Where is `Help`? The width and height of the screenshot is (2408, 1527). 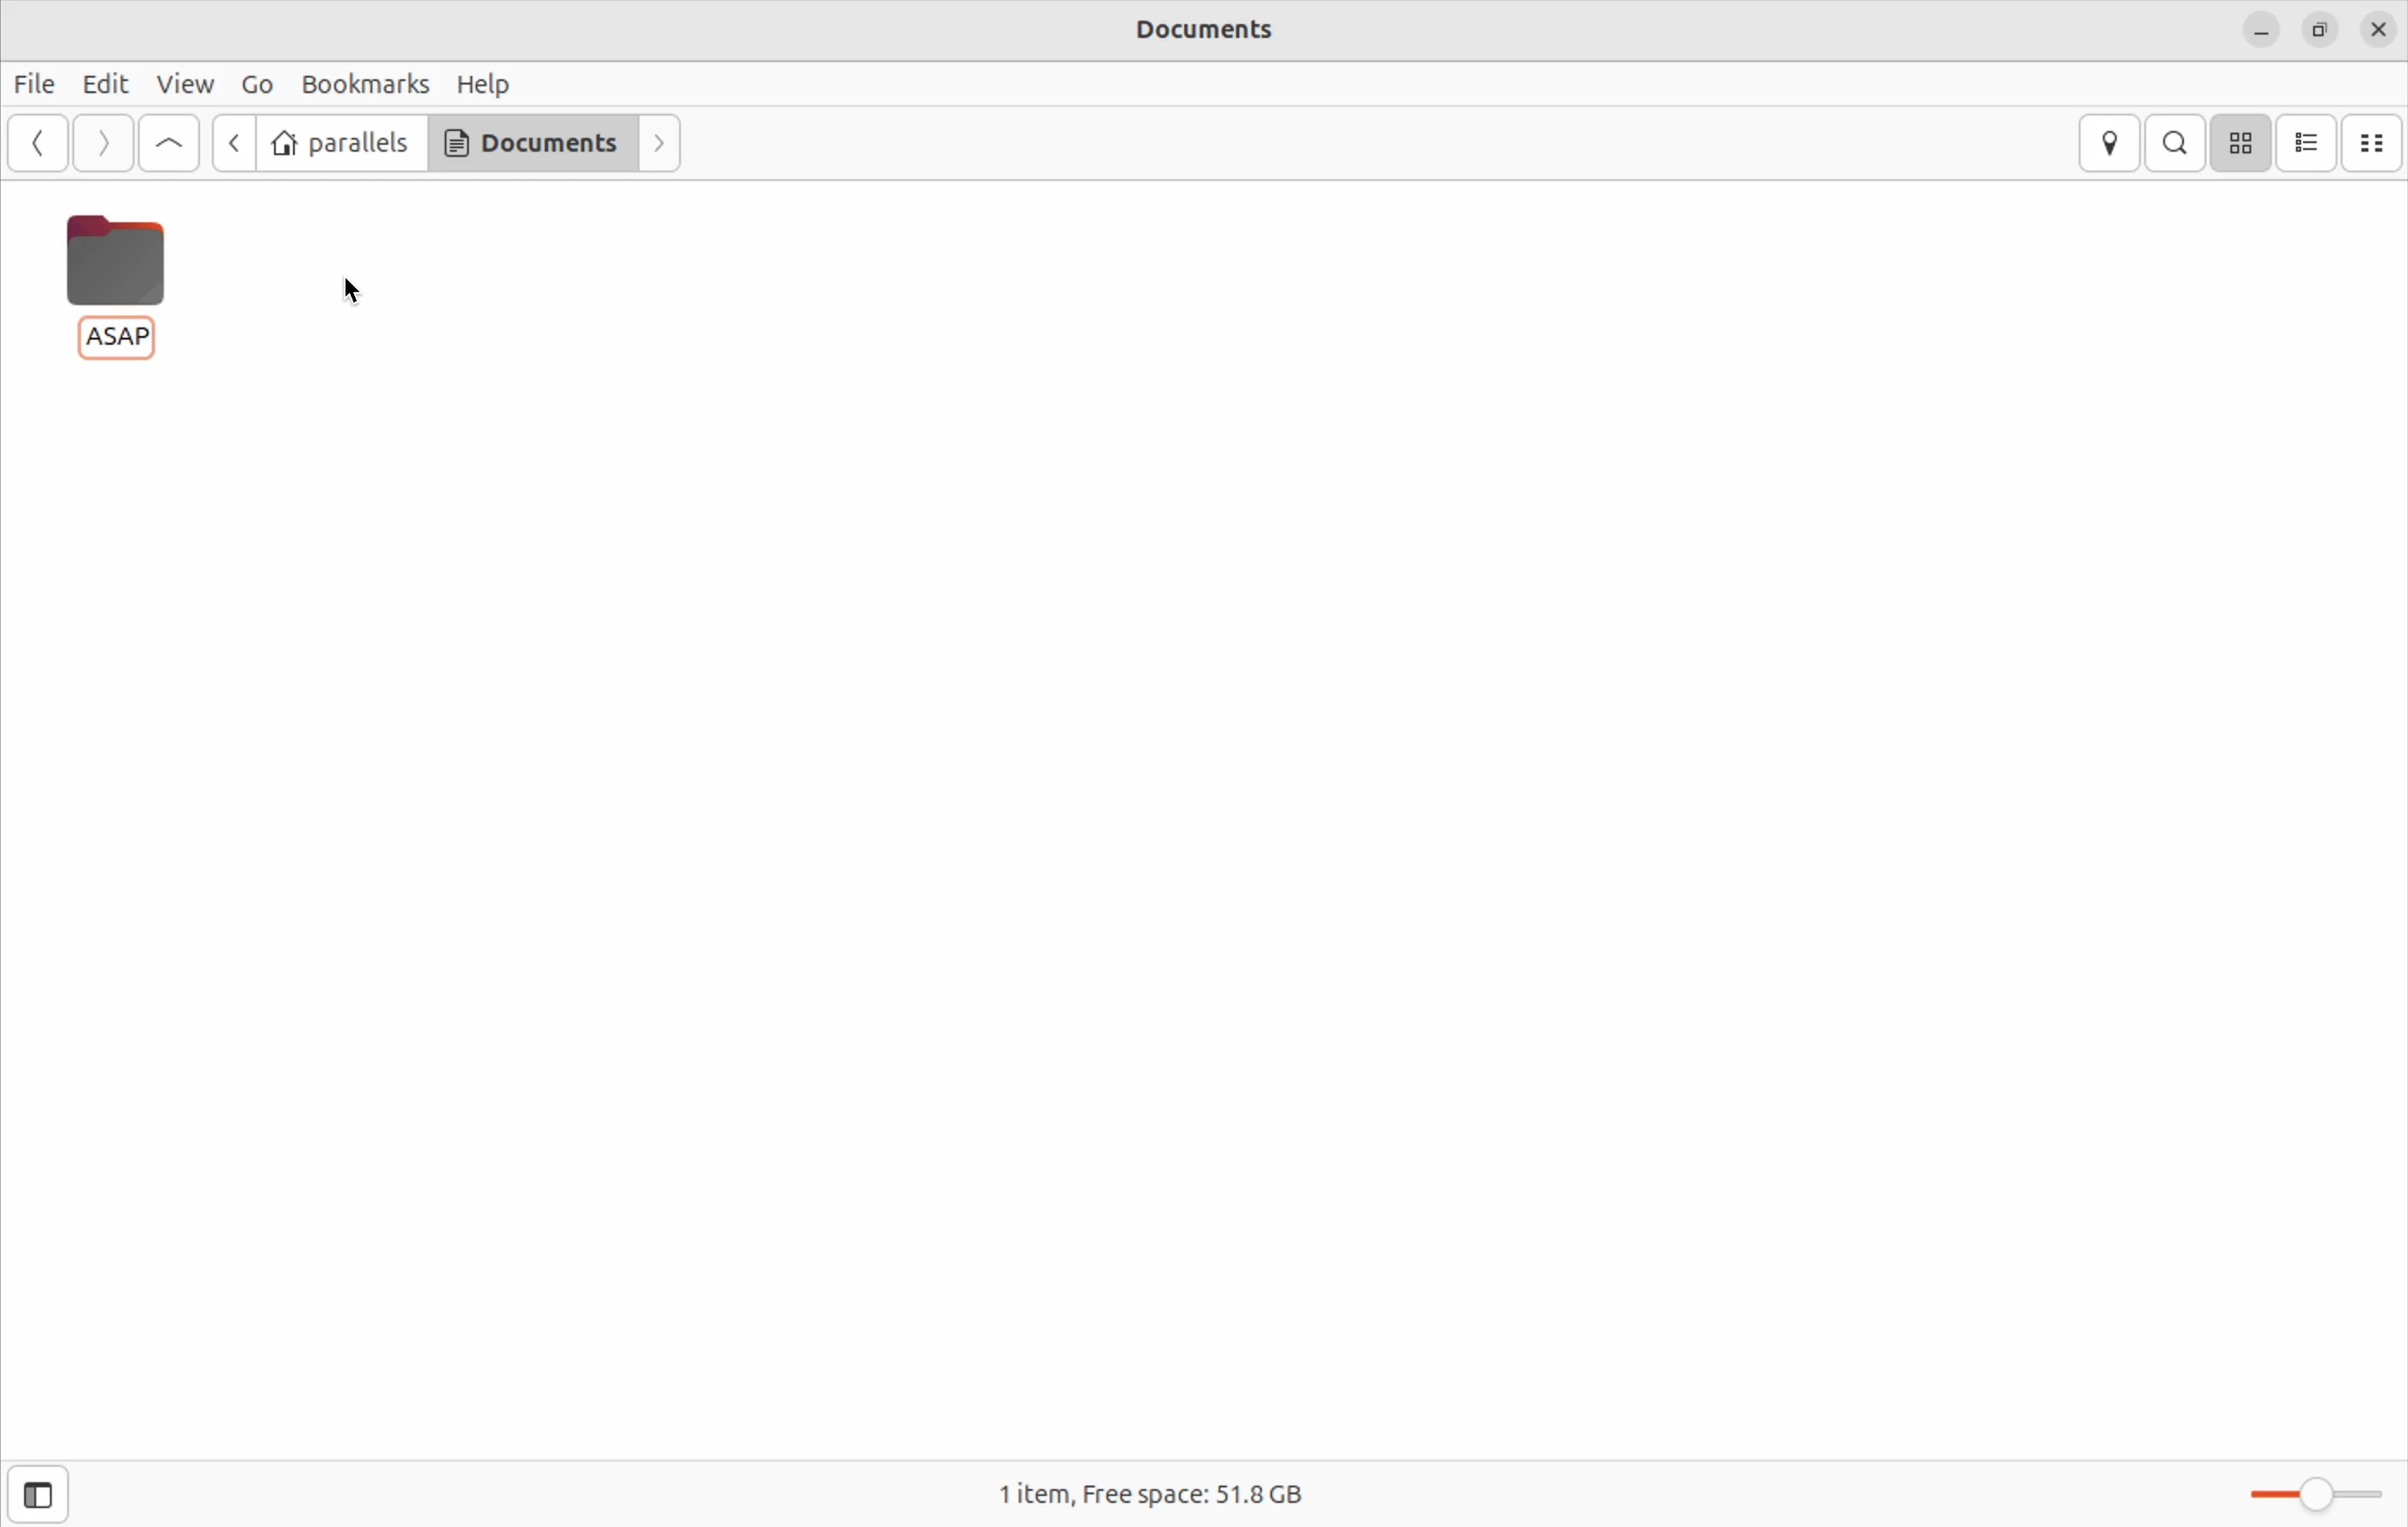 Help is located at coordinates (484, 79).